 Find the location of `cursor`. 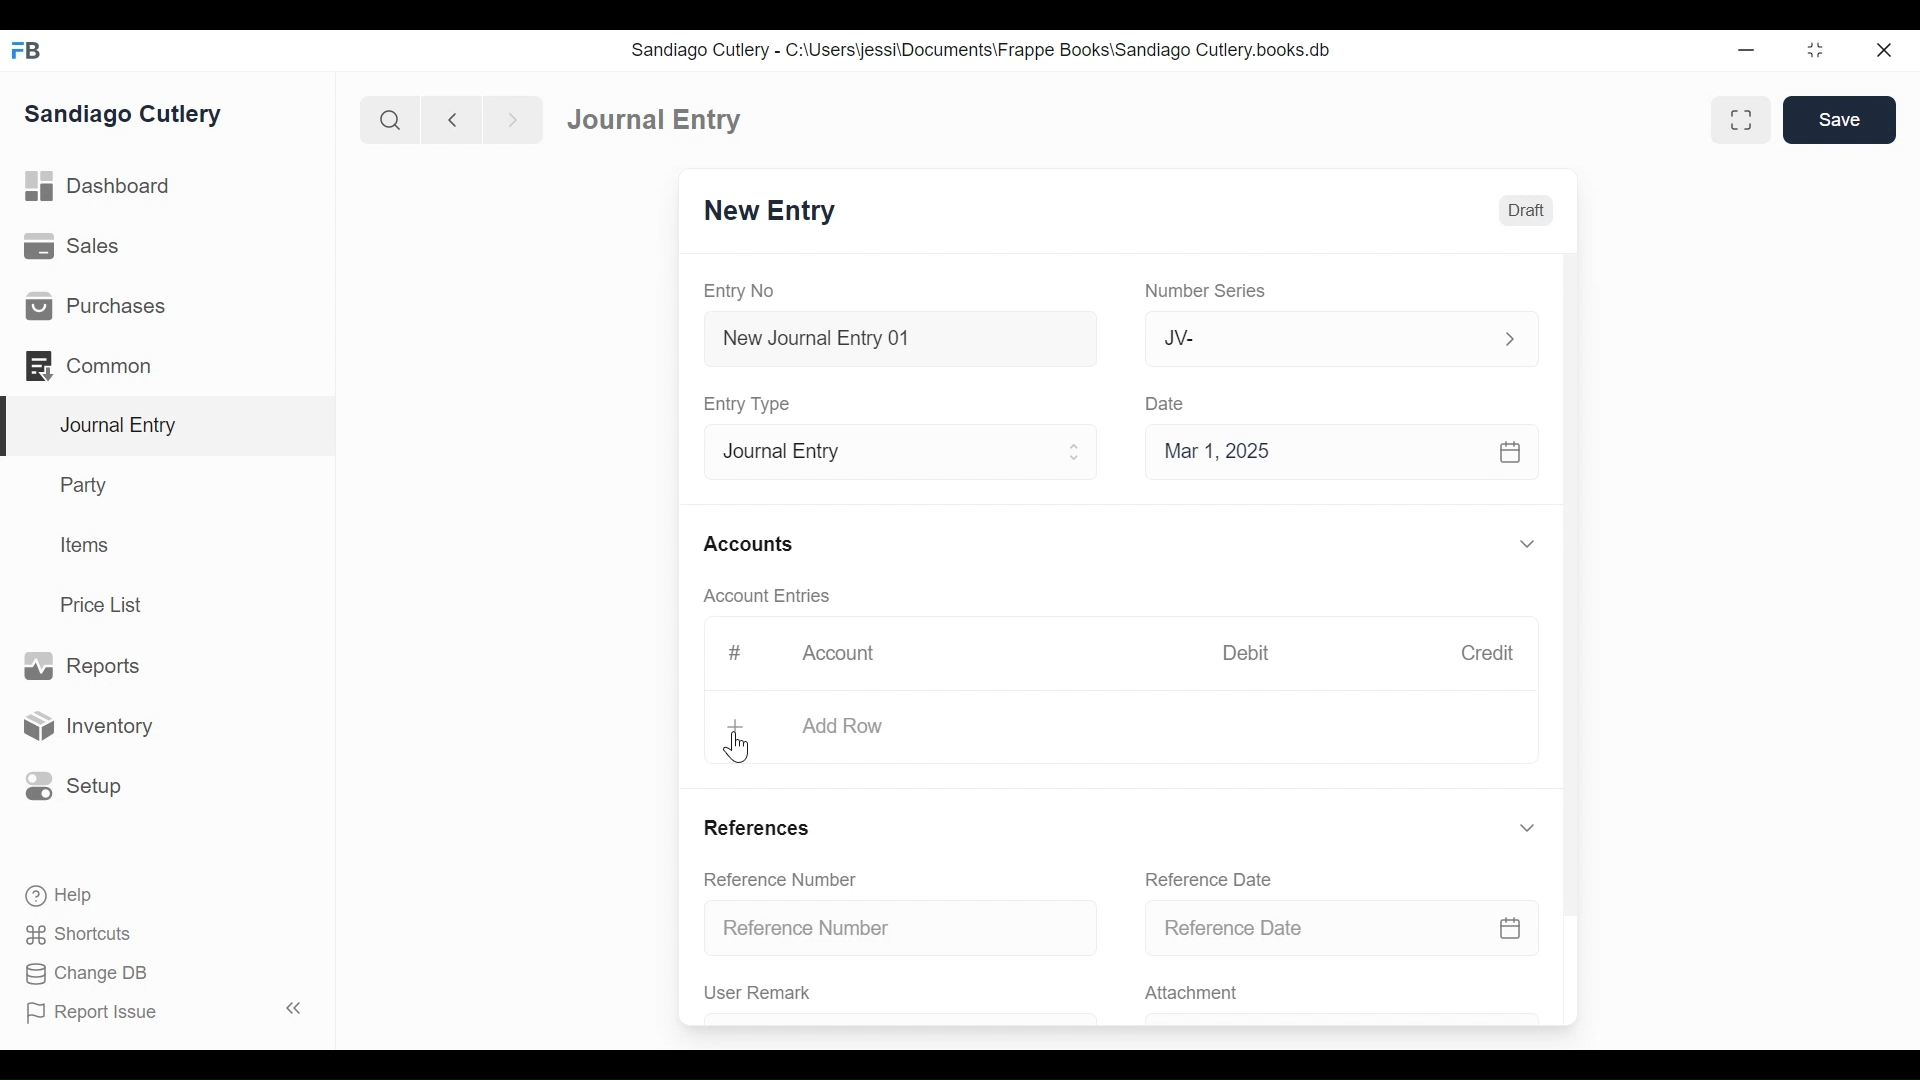

cursor is located at coordinates (738, 750).